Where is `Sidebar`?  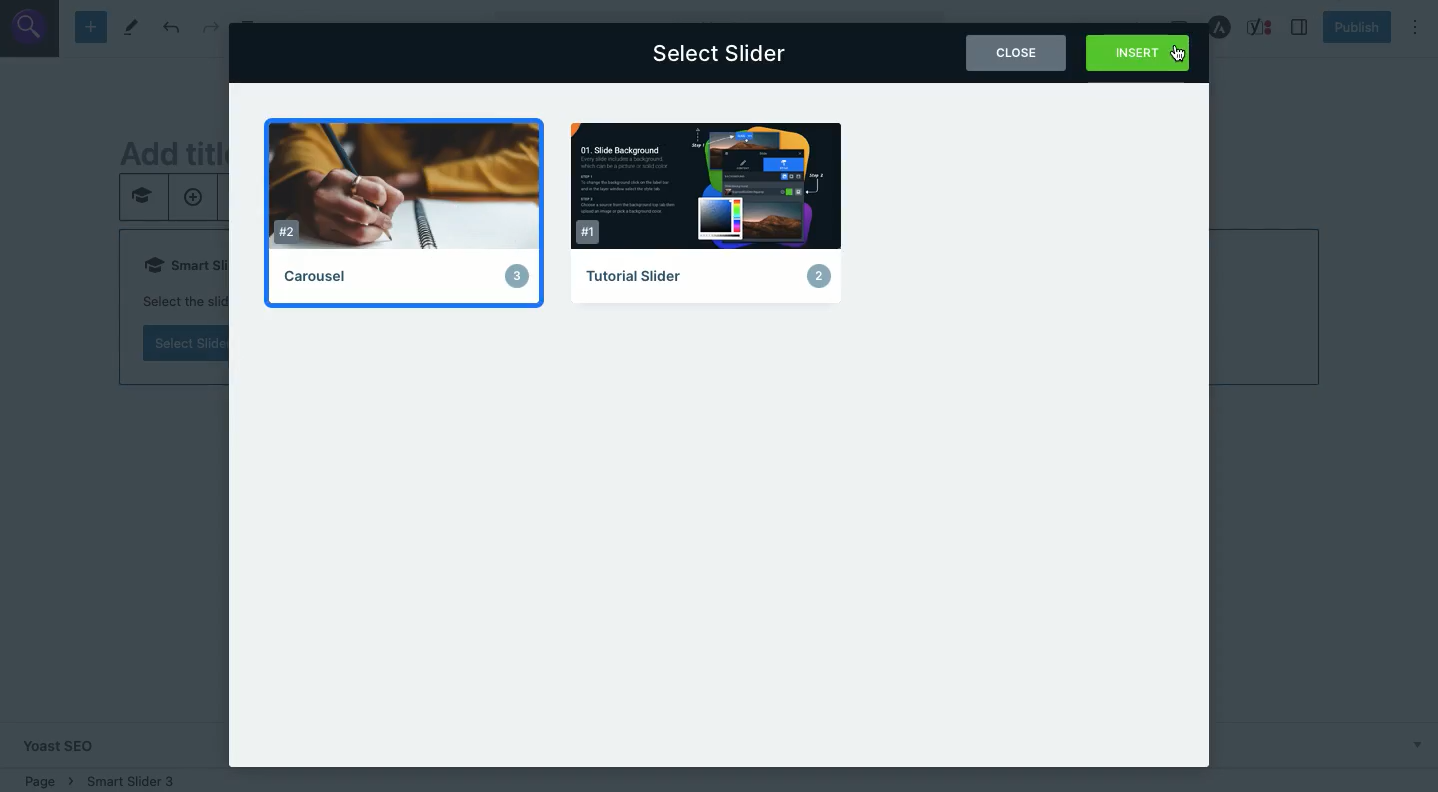 Sidebar is located at coordinates (1300, 27).